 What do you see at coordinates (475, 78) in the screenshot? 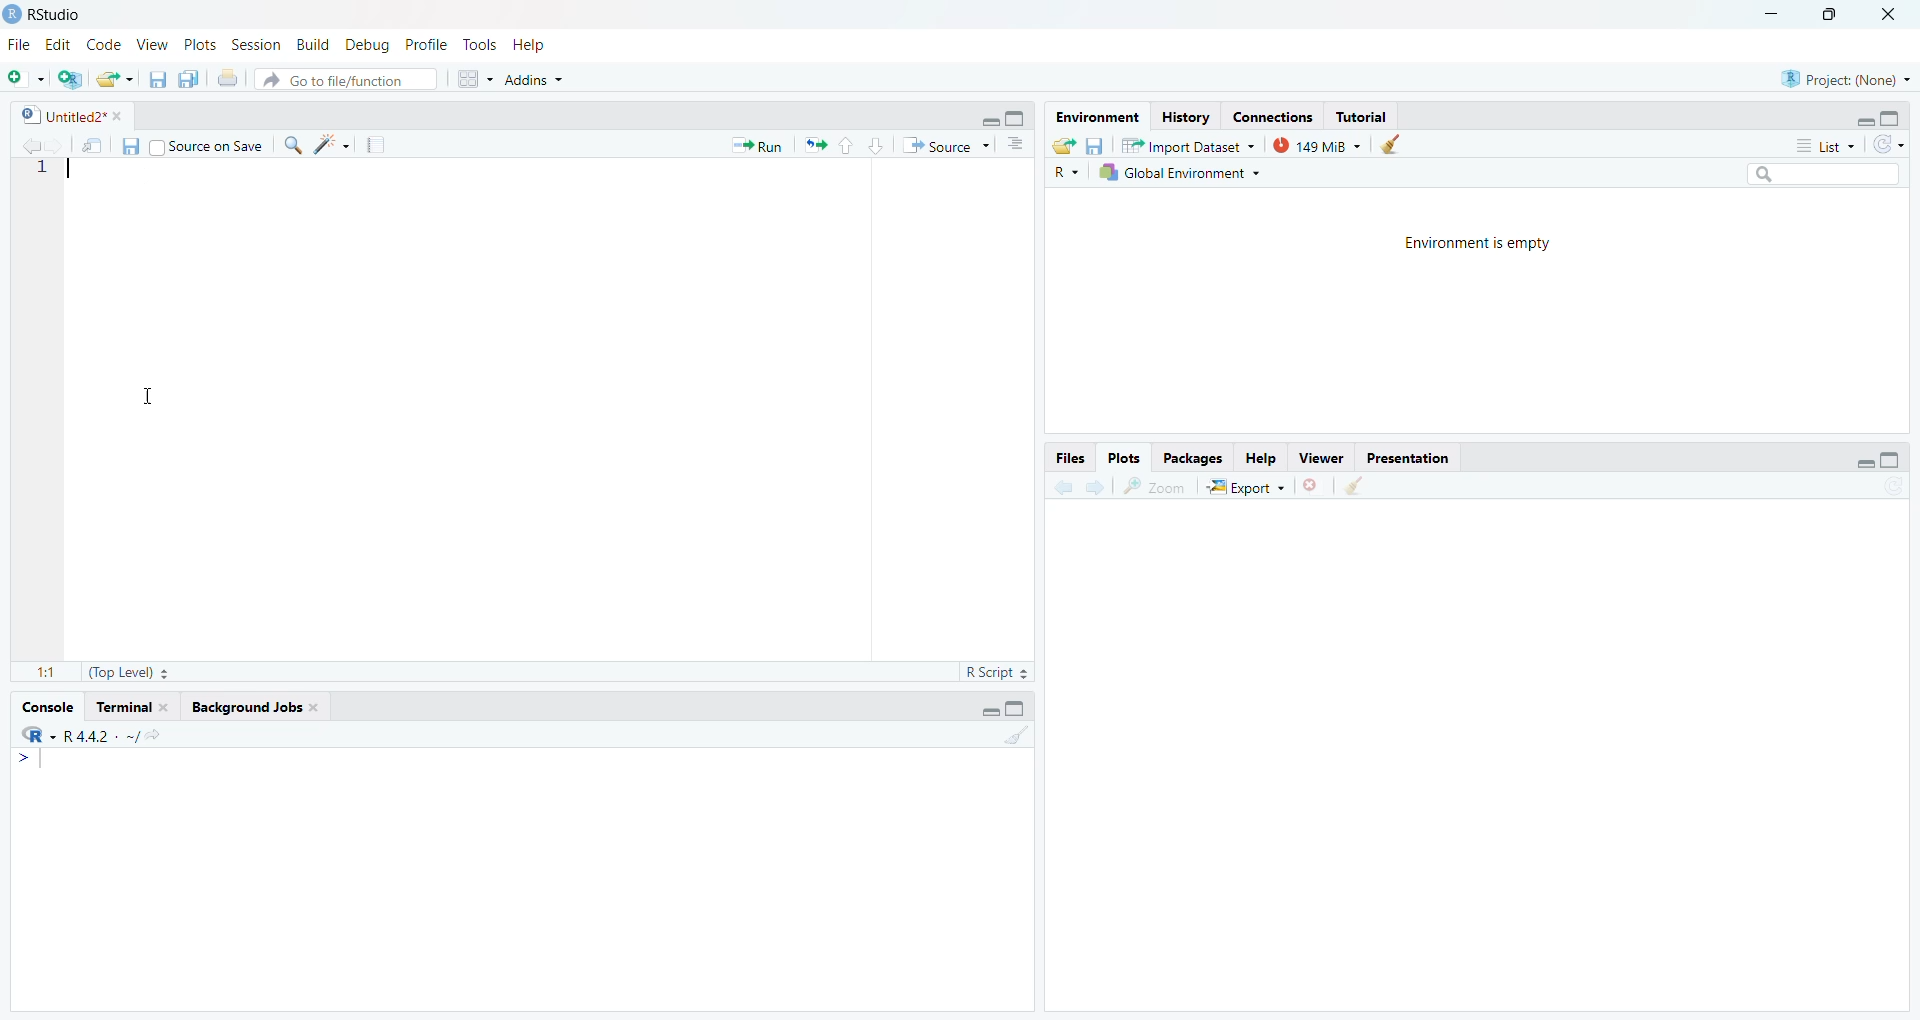
I see `Workspace panes` at bounding box center [475, 78].